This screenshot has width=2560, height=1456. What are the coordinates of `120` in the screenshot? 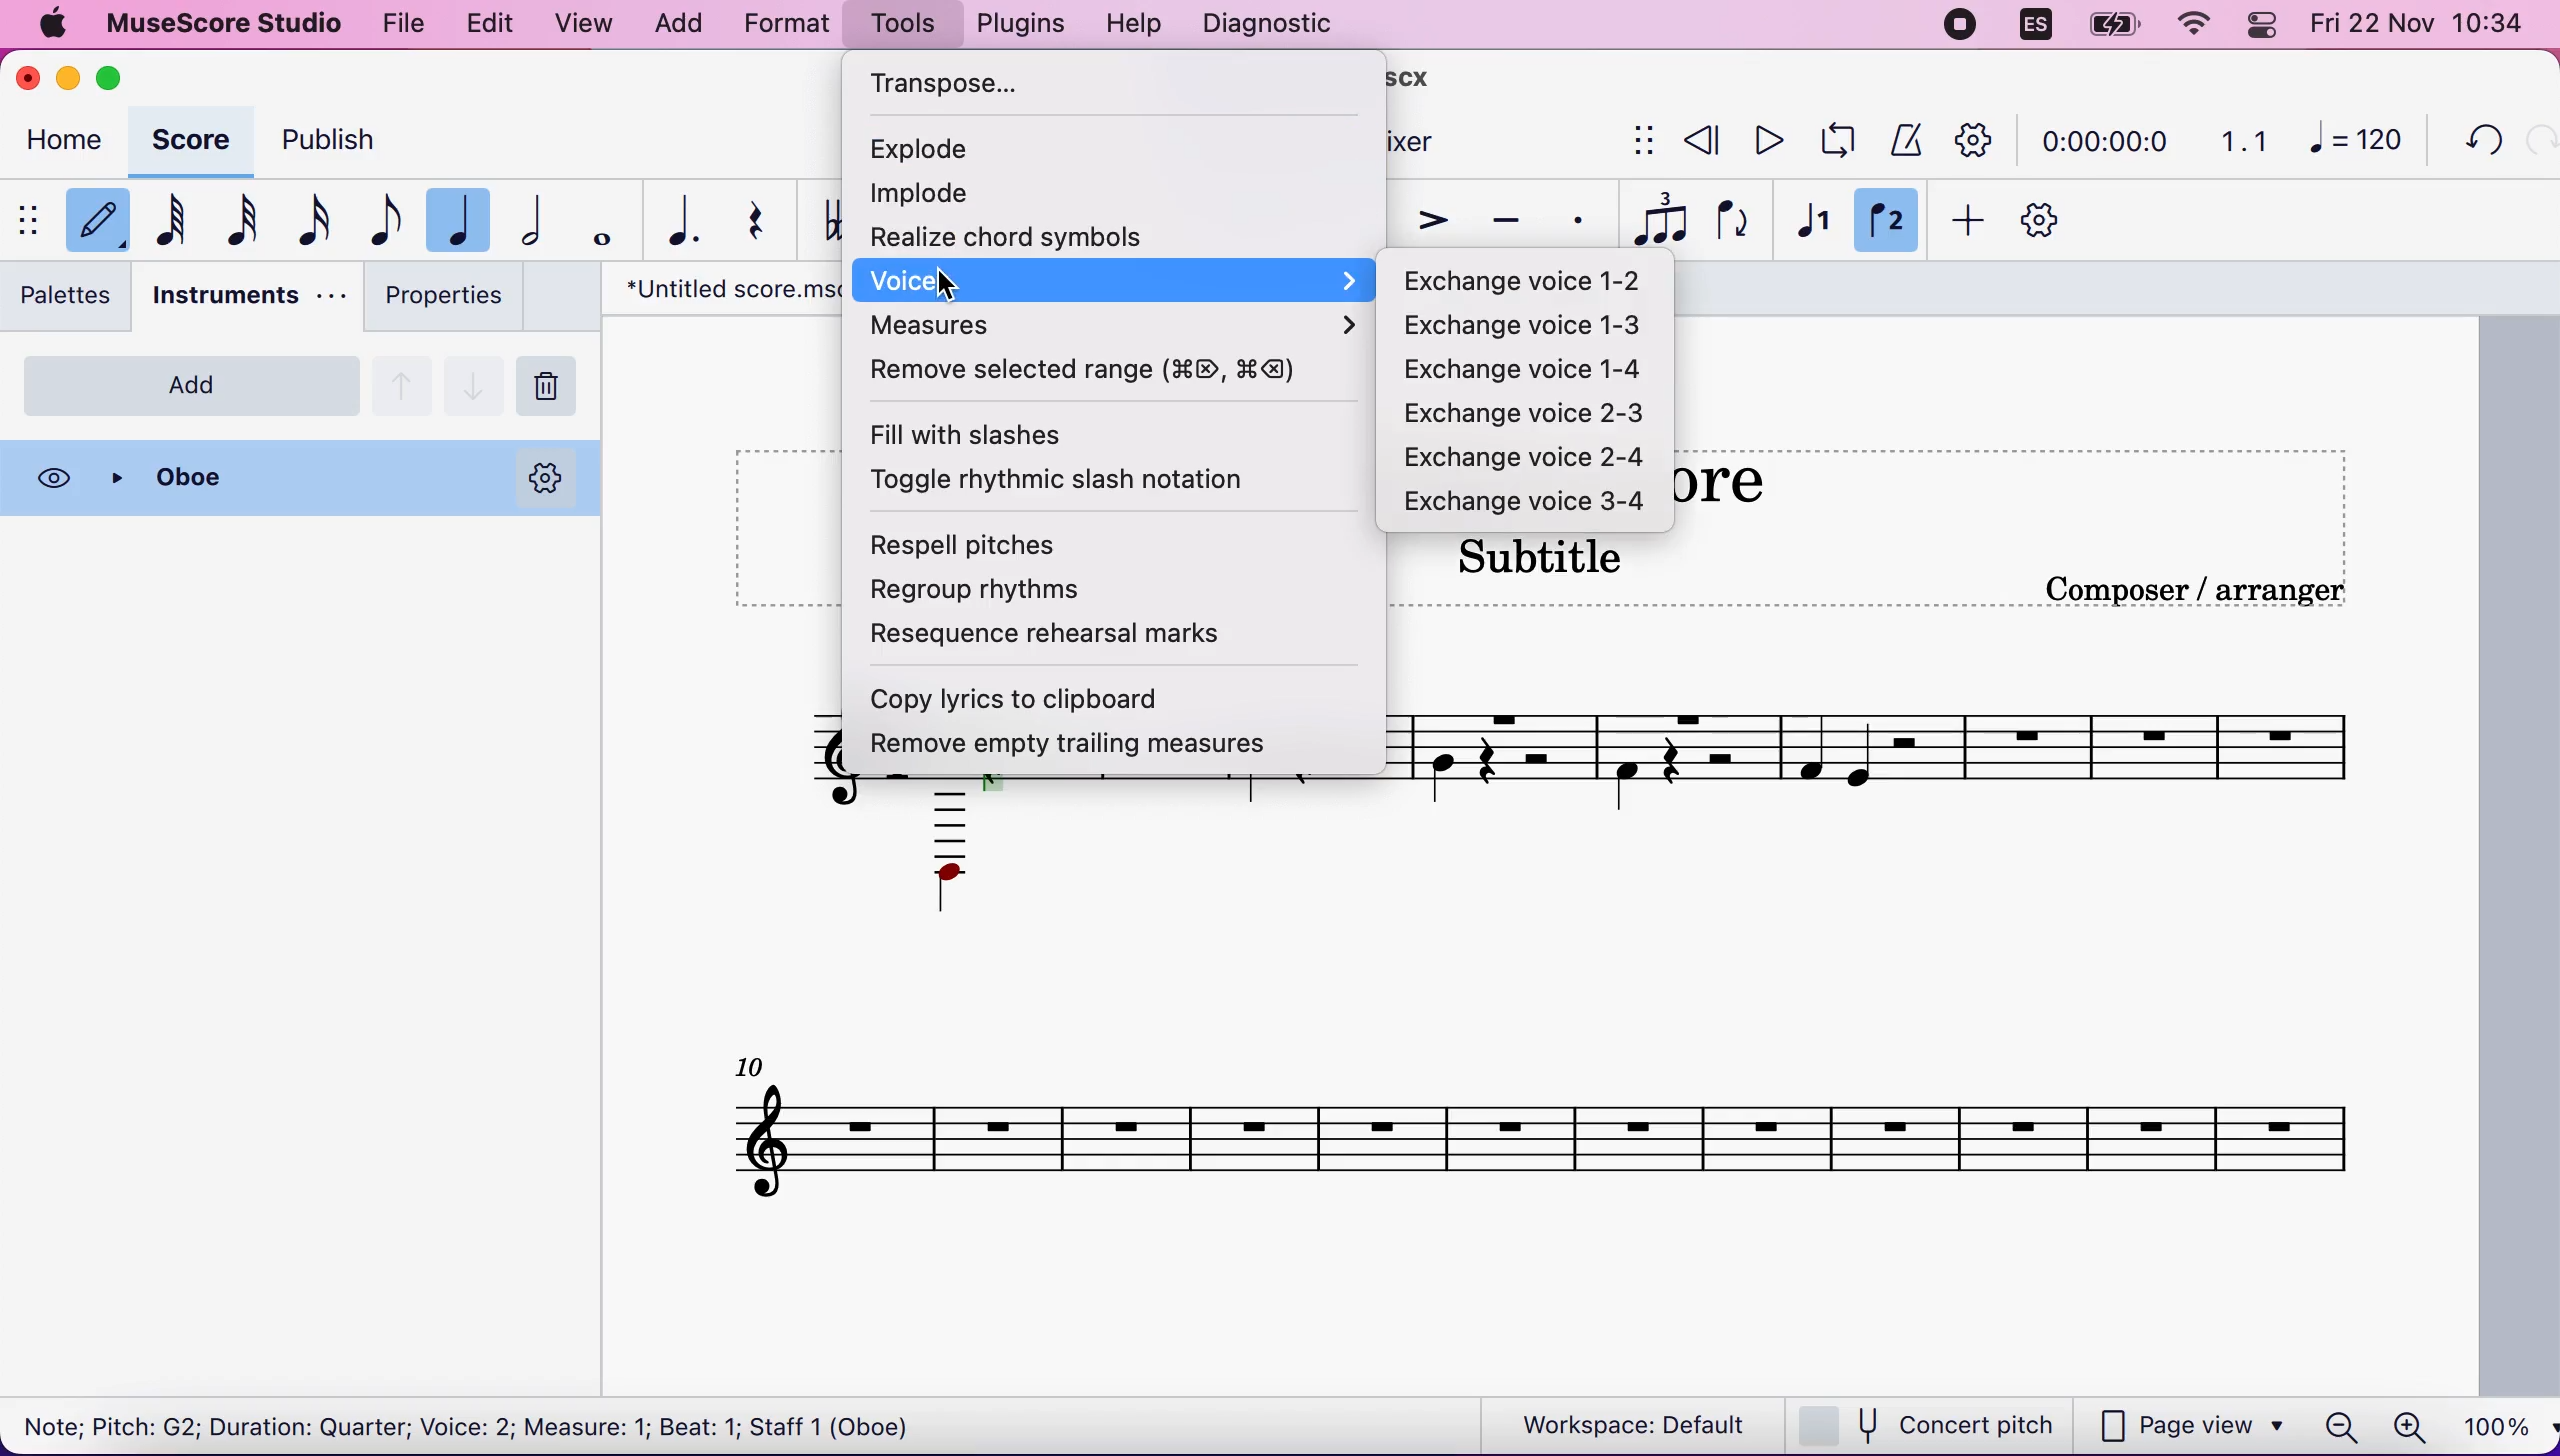 It's located at (2357, 138).